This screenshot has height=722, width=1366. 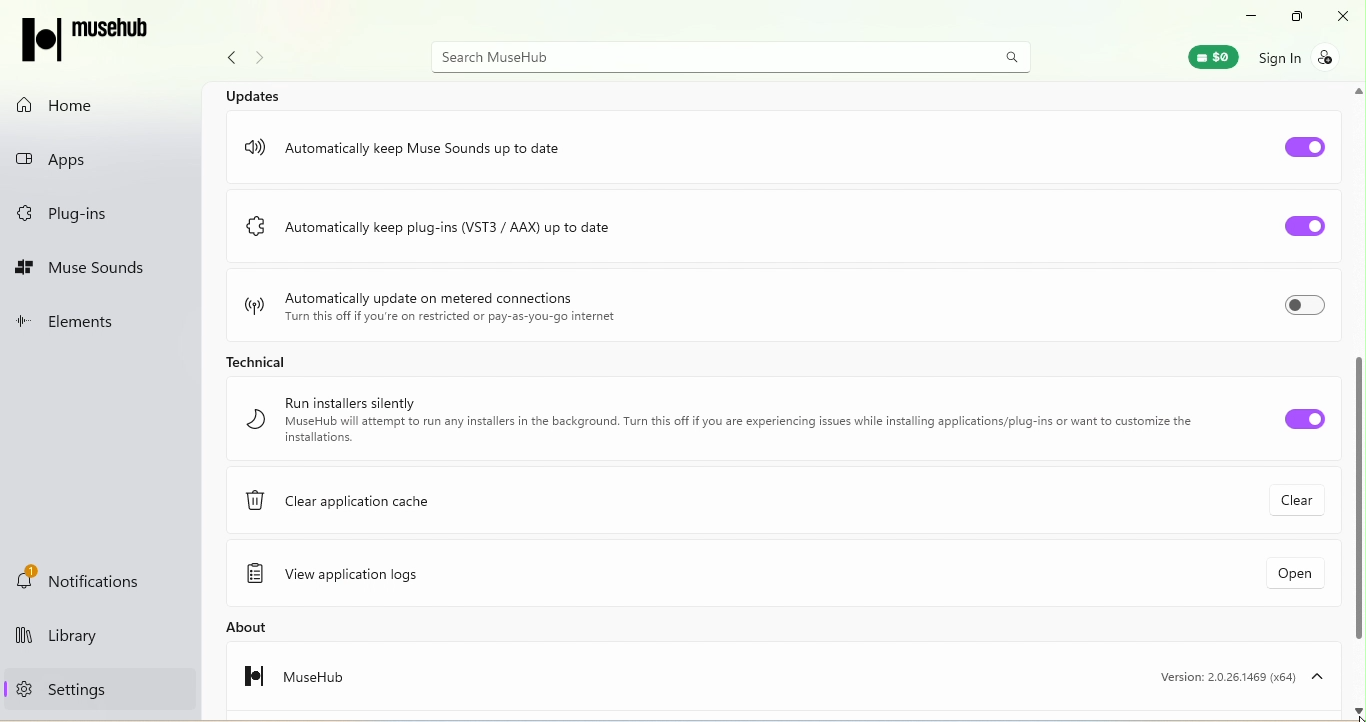 I want to click on Navigate forward, so click(x=264, y=60).